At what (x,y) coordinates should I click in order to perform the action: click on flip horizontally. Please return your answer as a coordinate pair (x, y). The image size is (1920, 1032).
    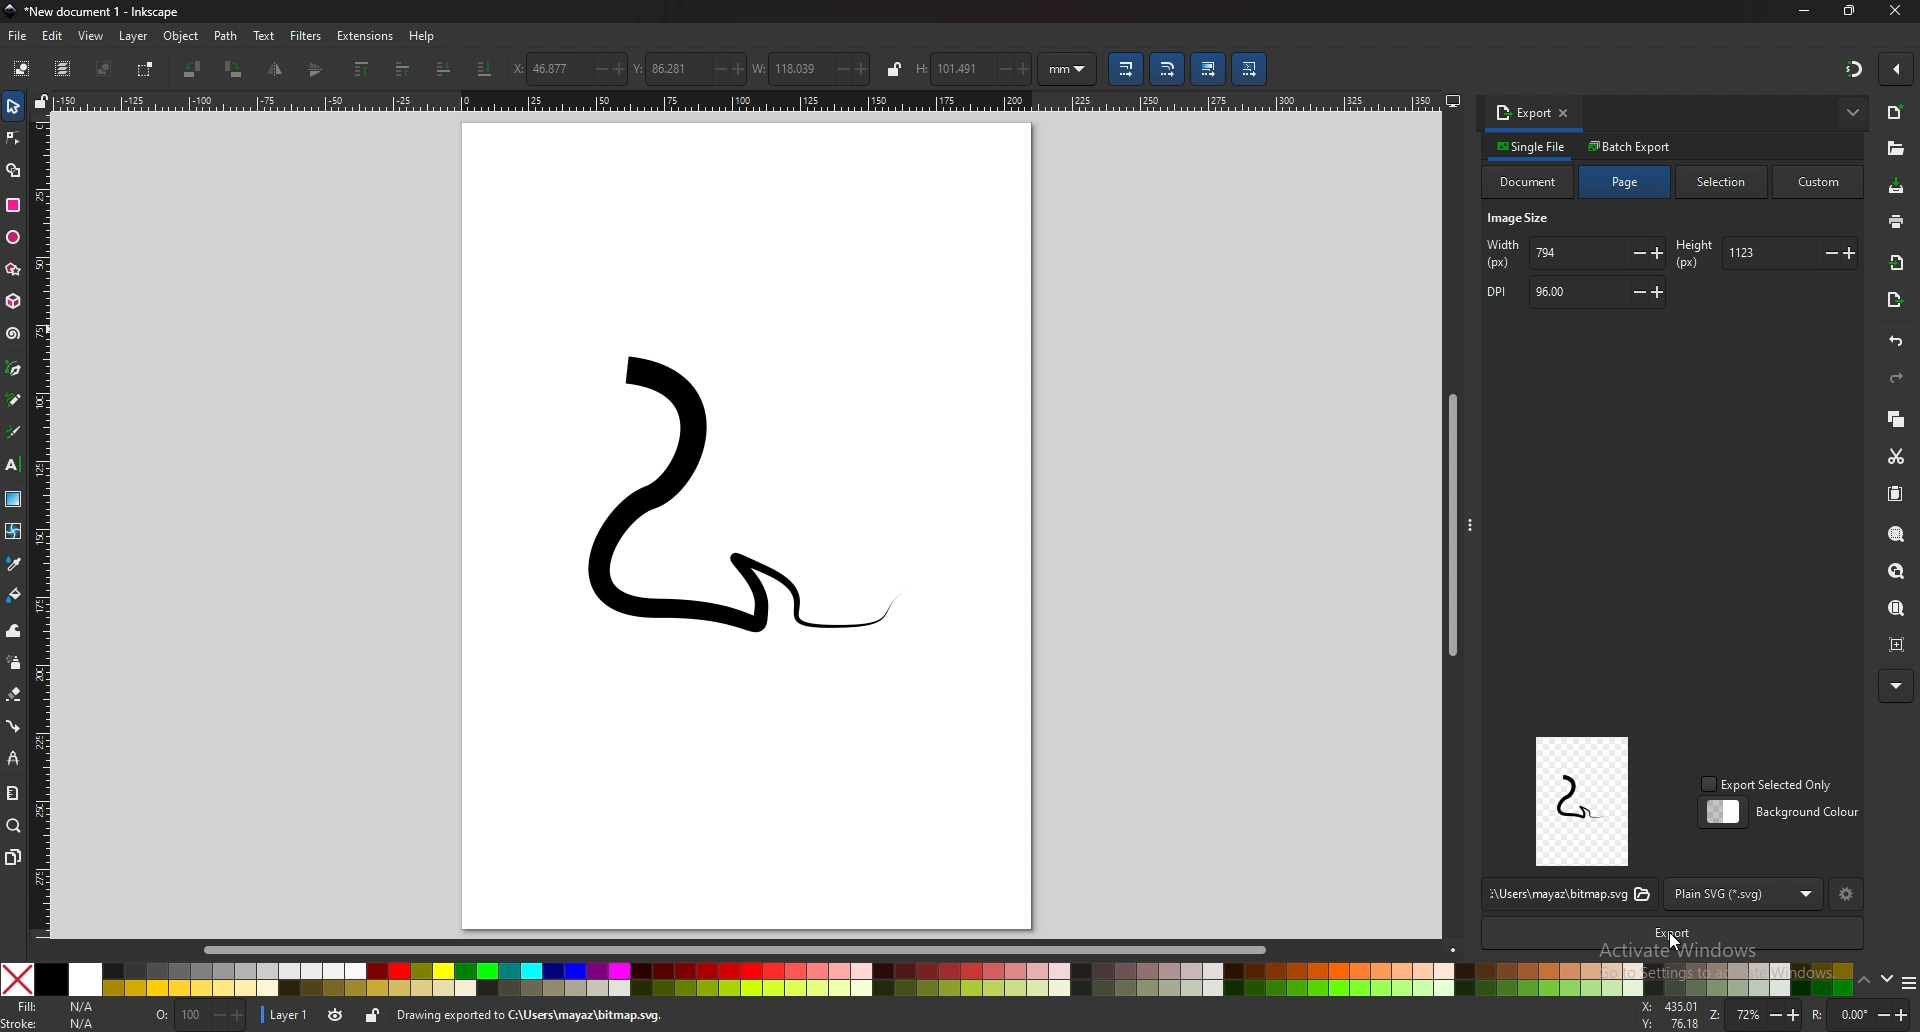
    Looking at the image, I should click on (317, 69).